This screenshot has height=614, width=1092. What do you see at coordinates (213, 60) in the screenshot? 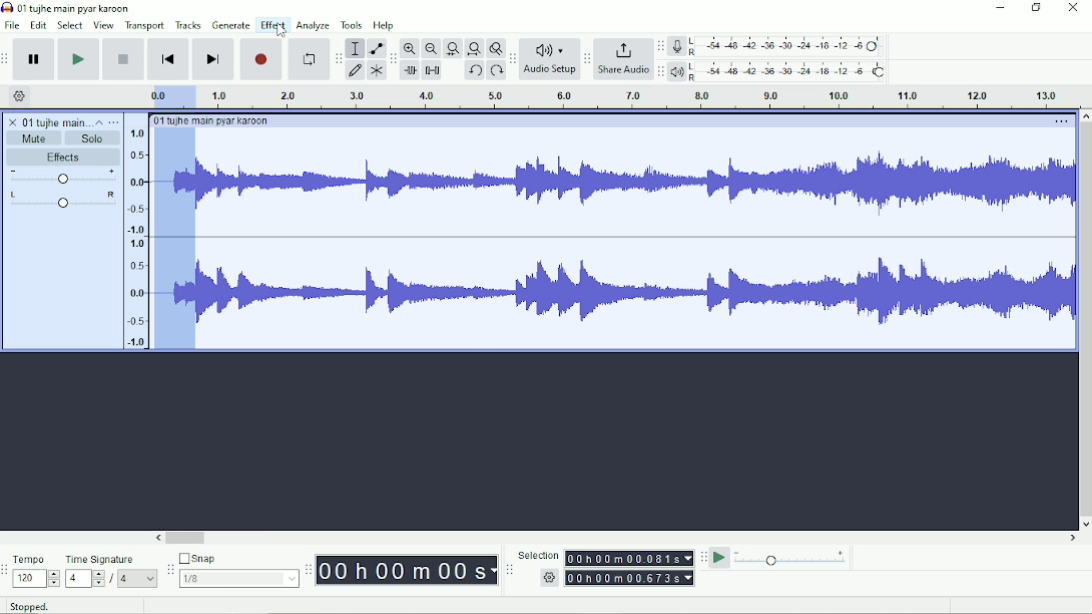
I see `Skip to end` at bounding box center [213, 60].